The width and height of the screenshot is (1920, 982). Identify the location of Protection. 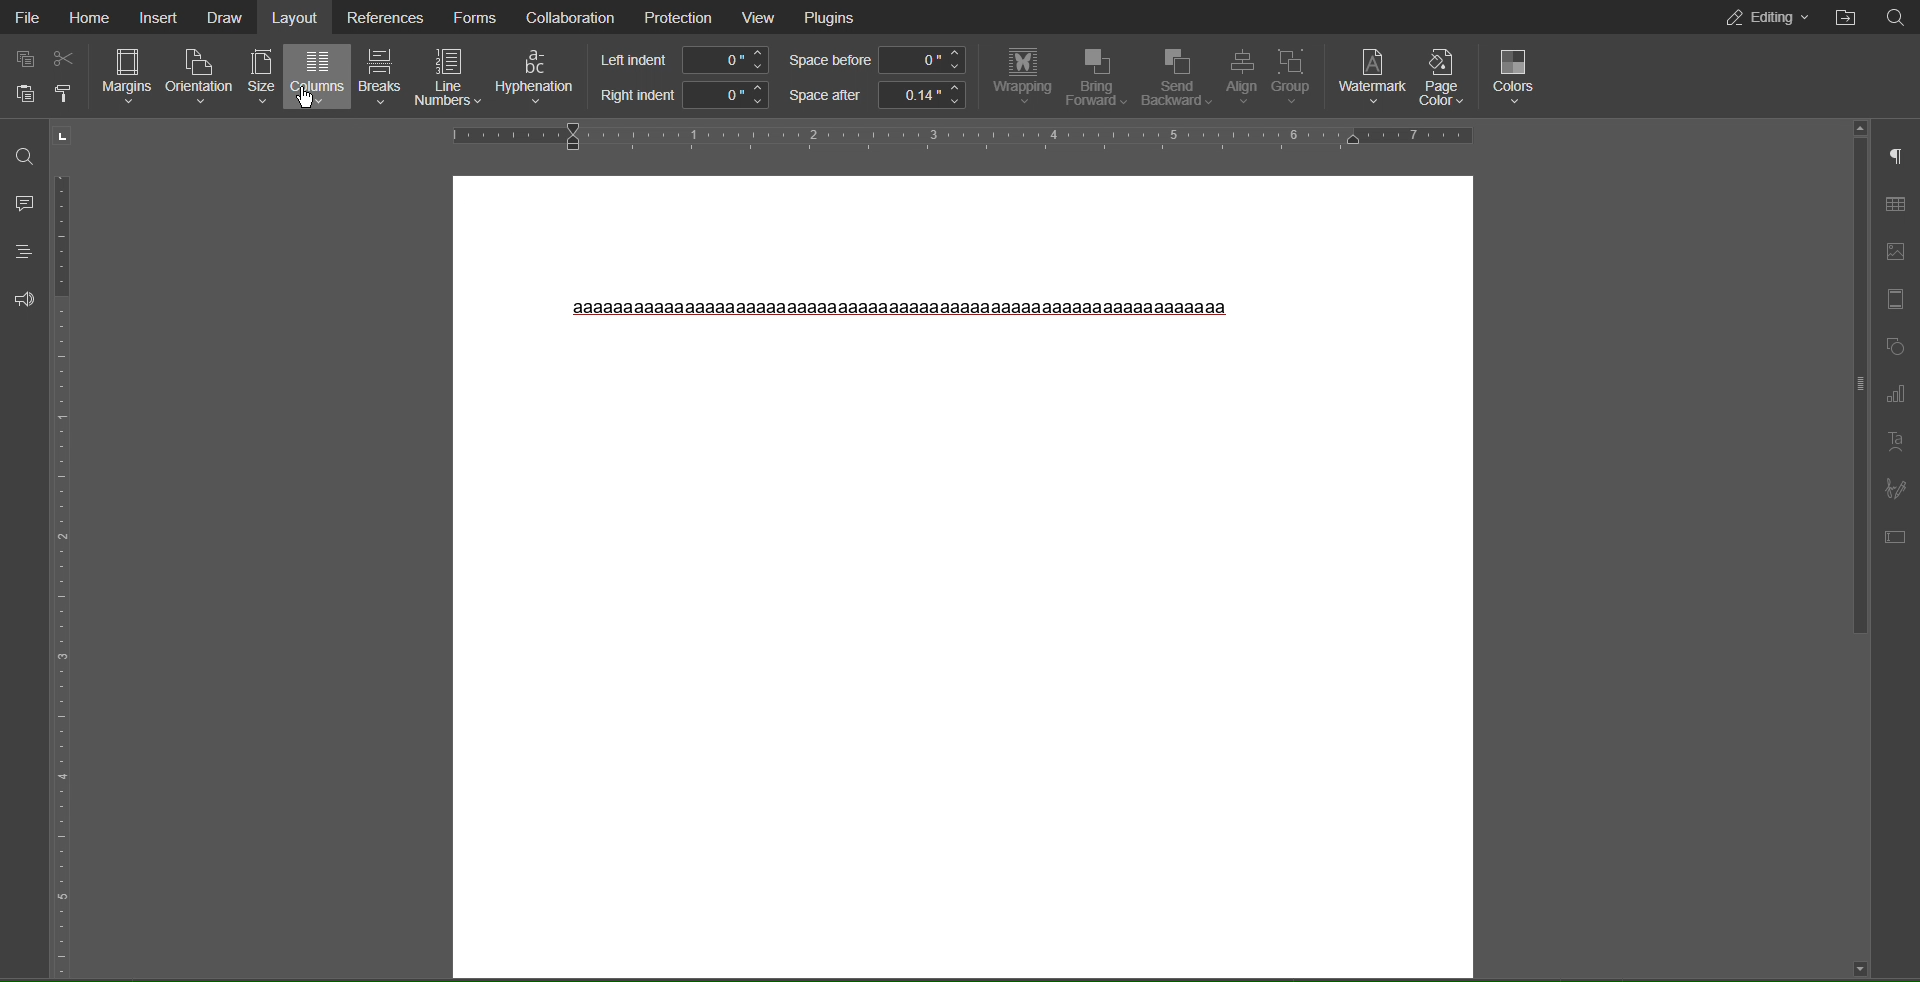
(677, 17).